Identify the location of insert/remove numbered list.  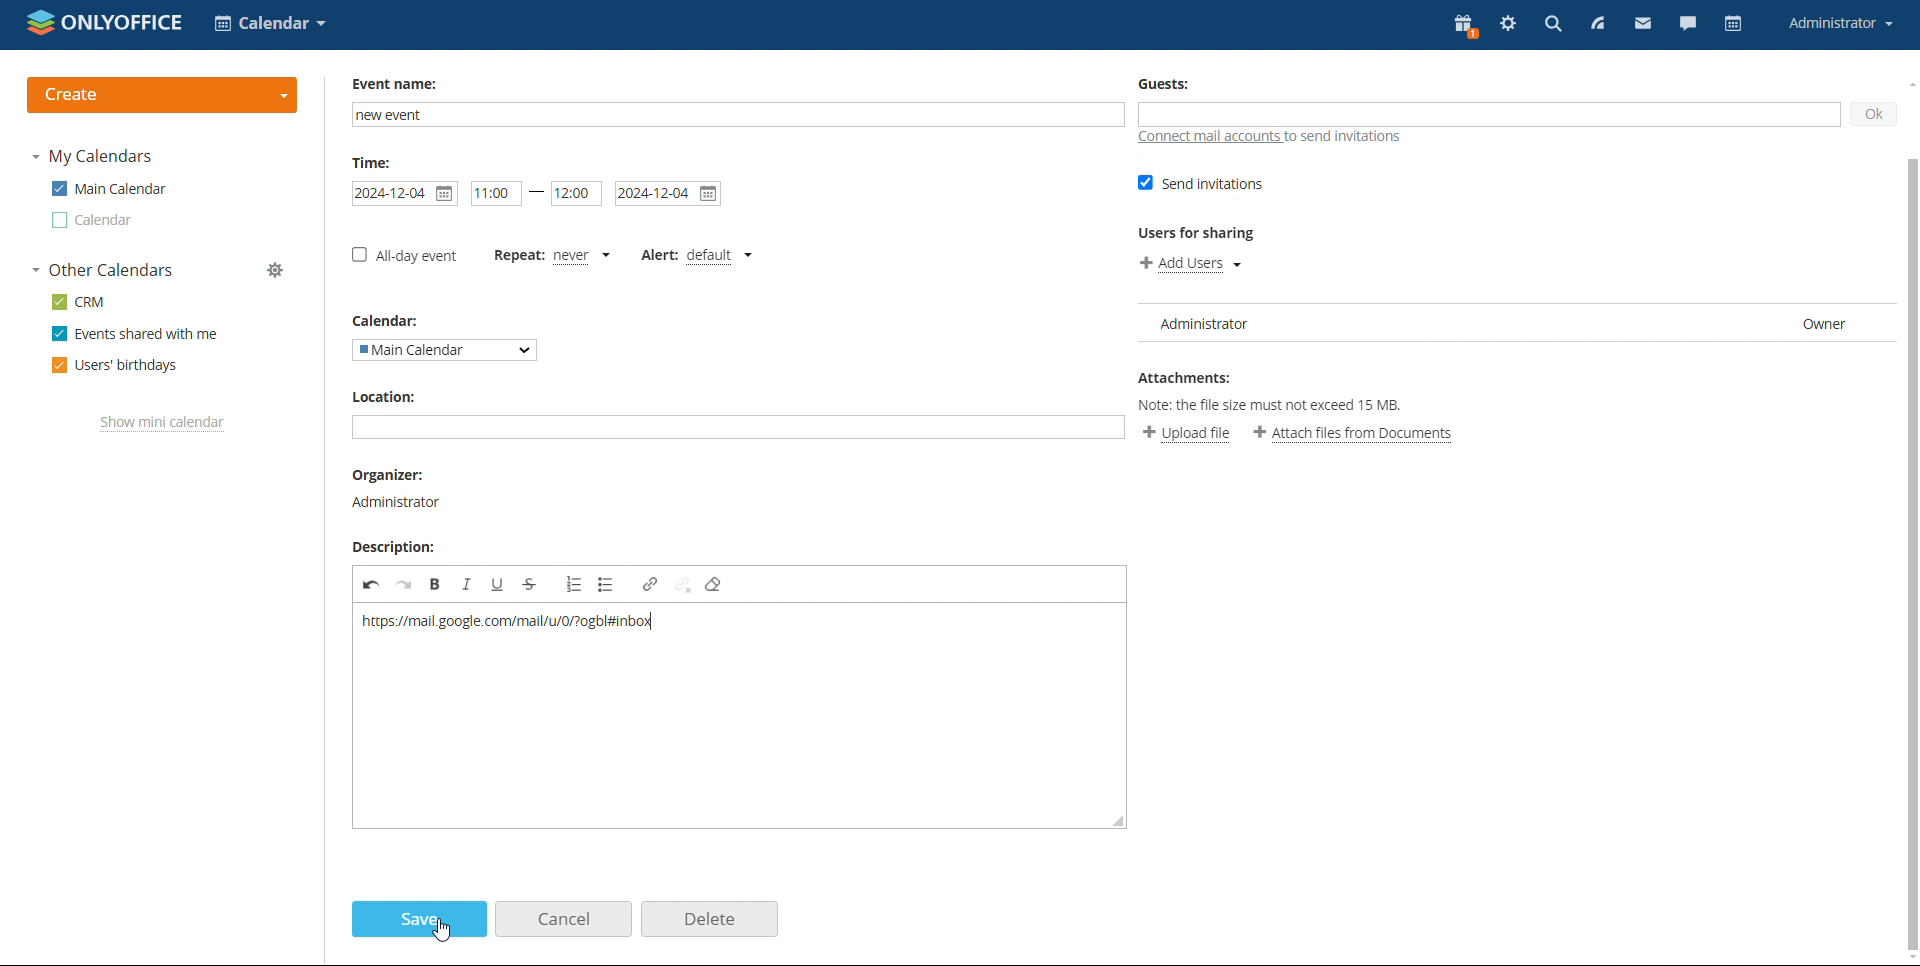
(574, 586).